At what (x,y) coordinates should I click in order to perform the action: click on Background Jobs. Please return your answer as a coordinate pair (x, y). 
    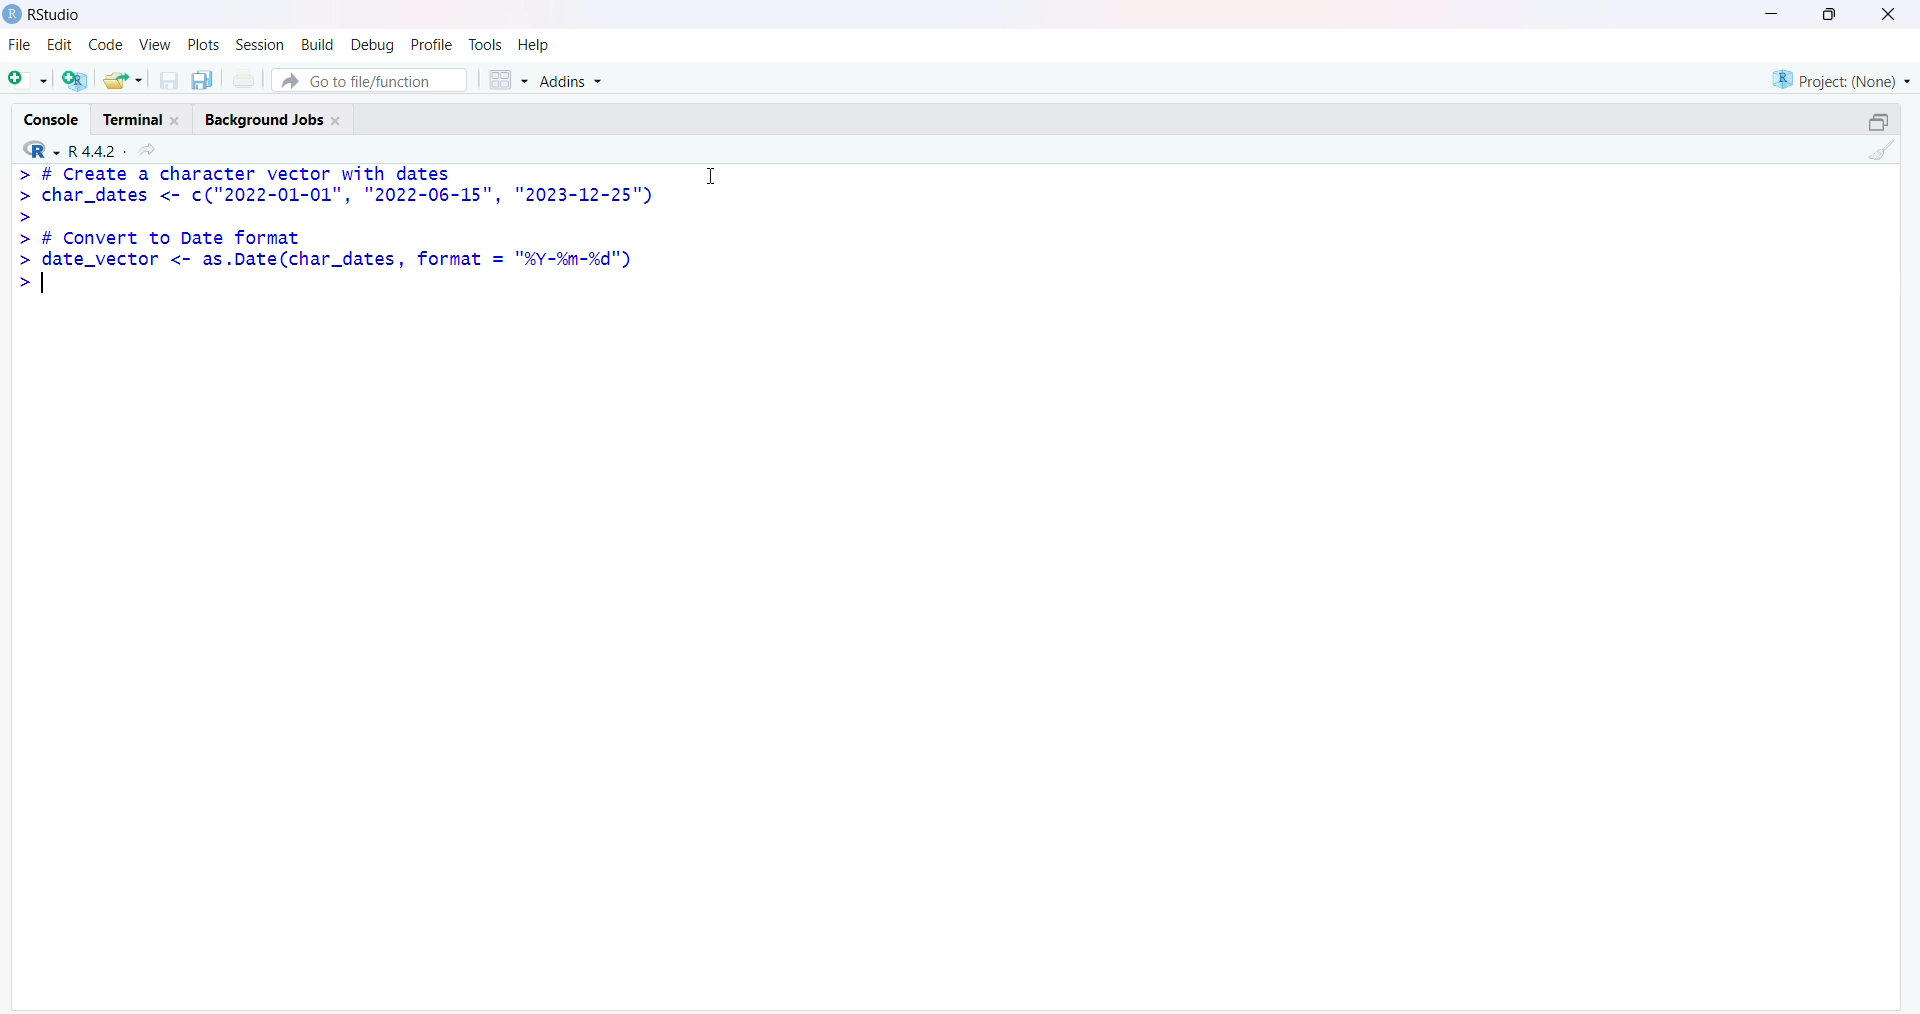
    Looking at the image, I should click on (279, 117).